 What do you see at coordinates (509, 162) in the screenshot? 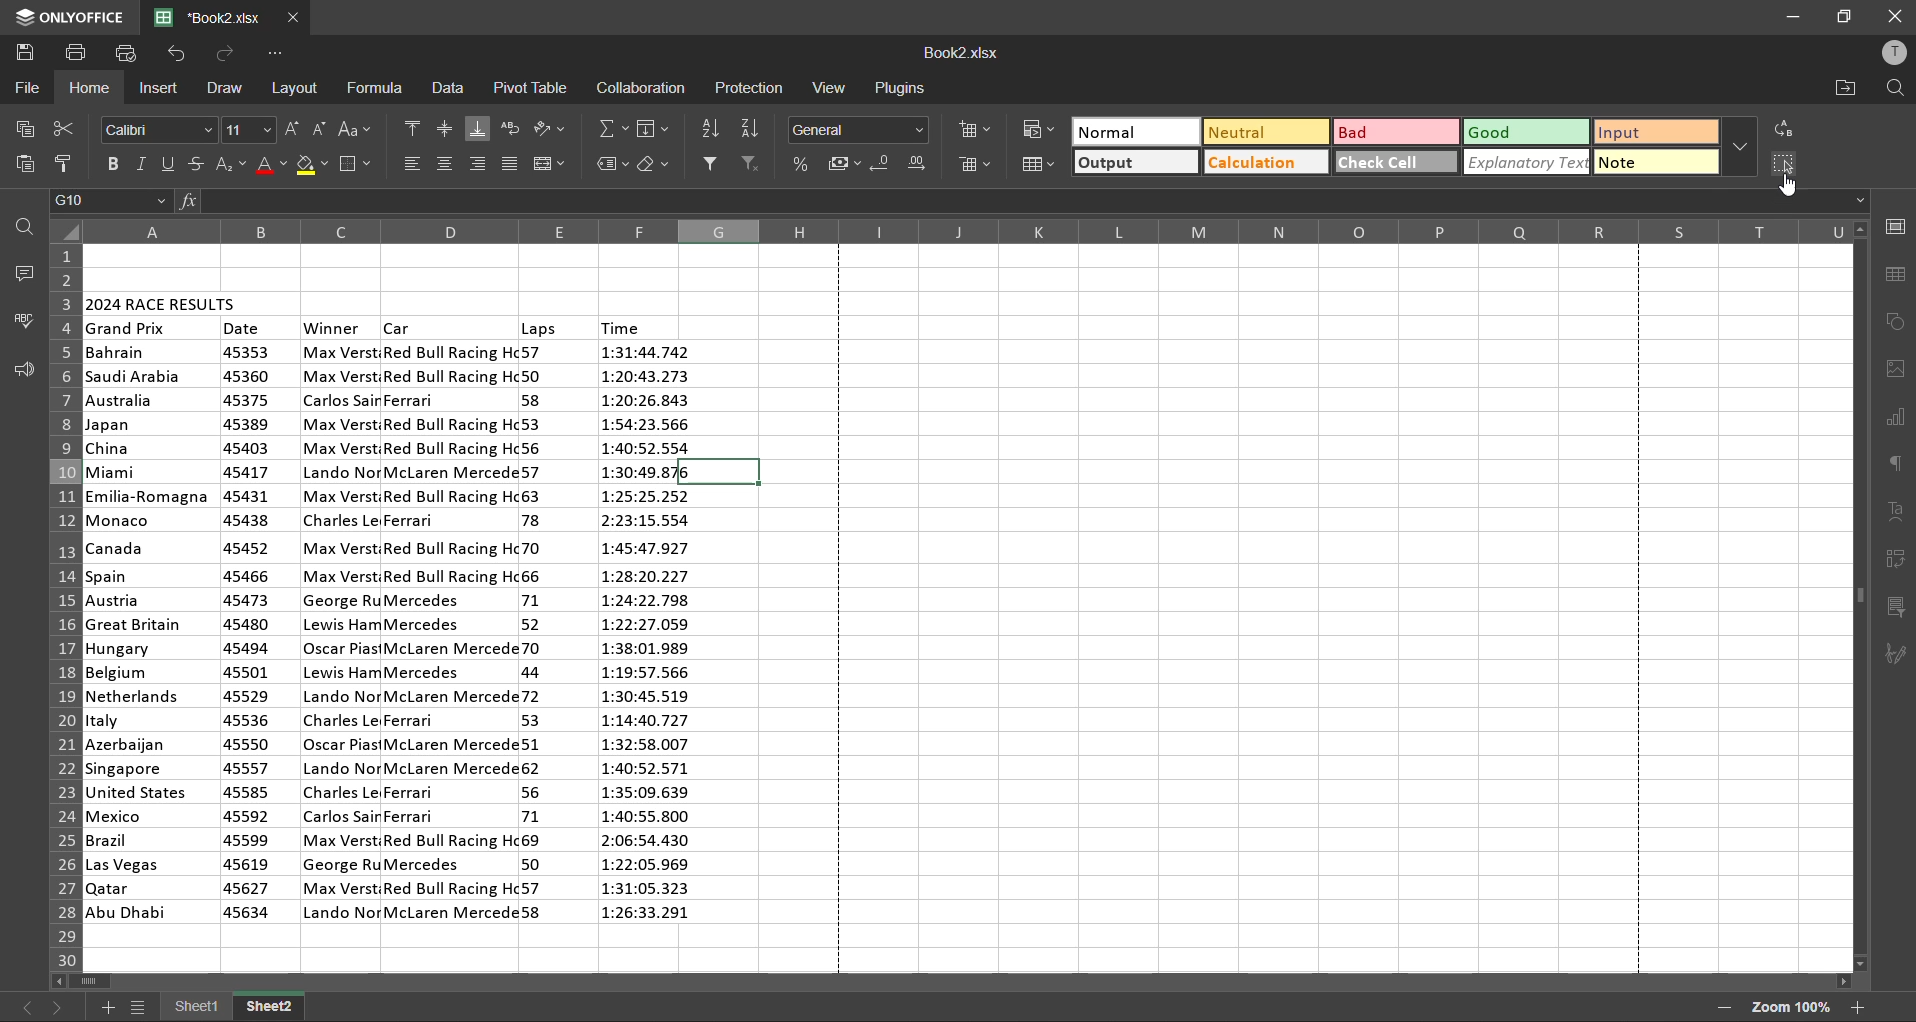
I see `justified` at bounding box center [509, 162].